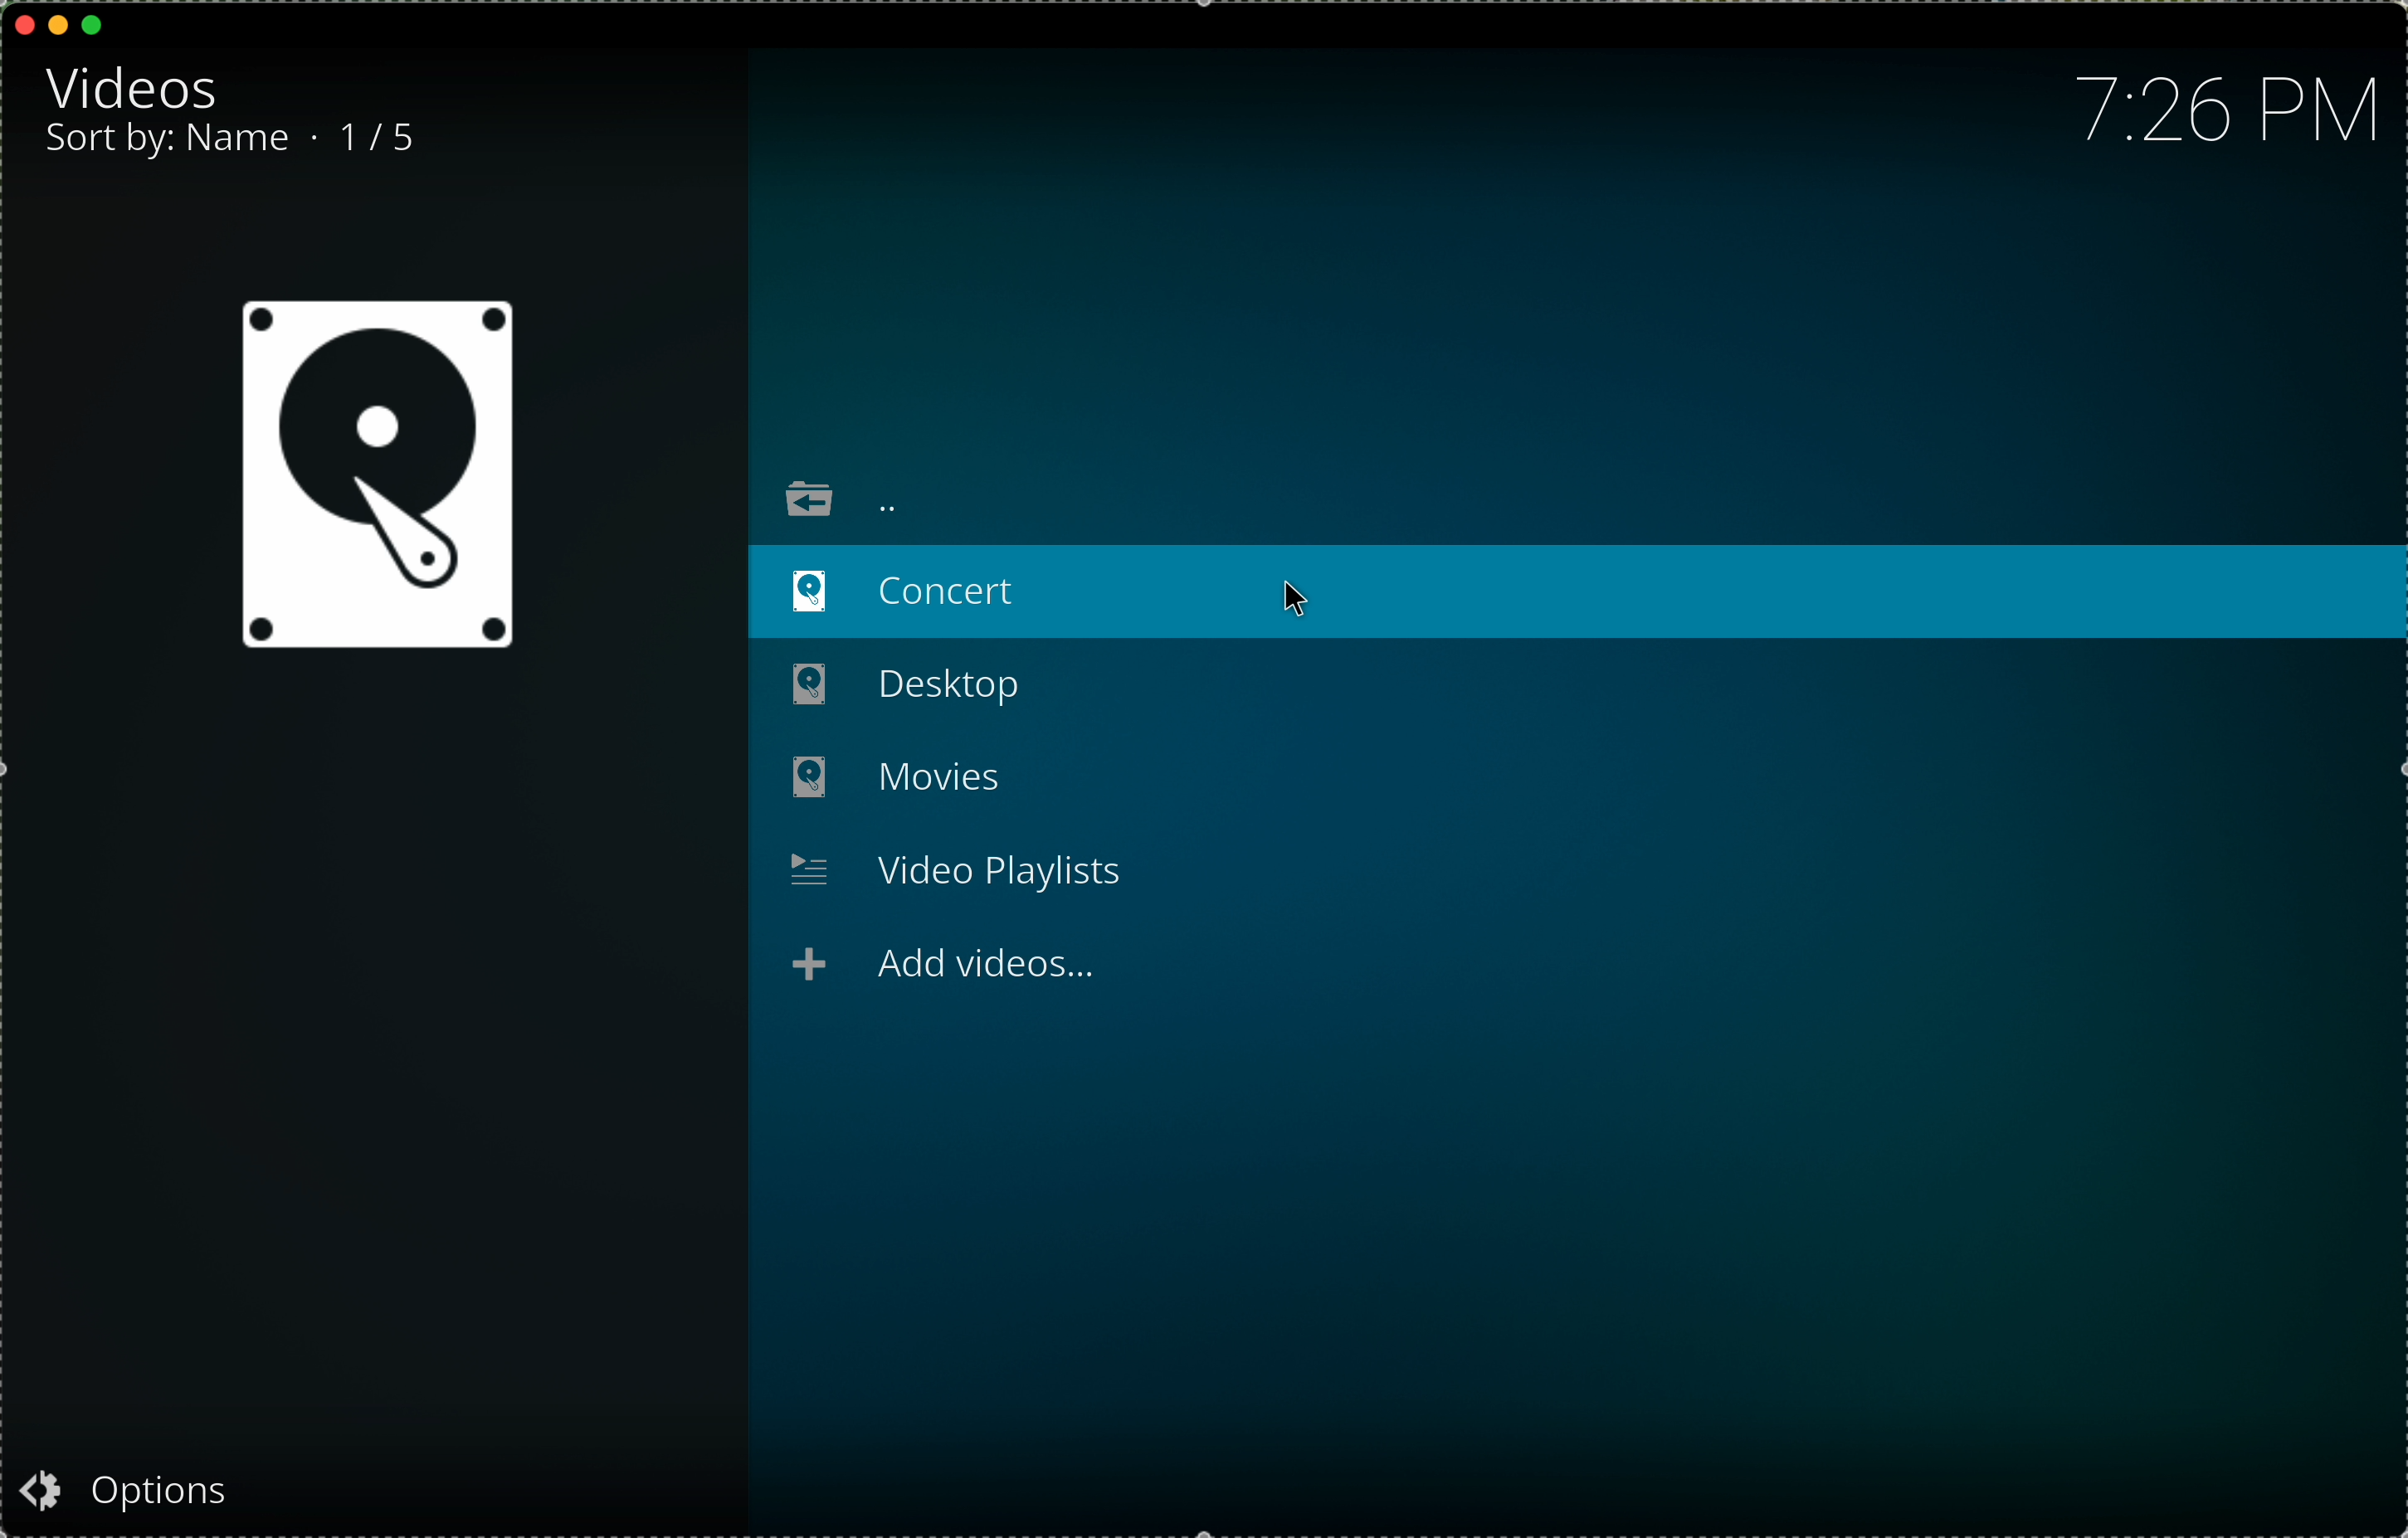 The width and height of the screenshot is (2408, 1538). Describe the element at coordinates (1579, 593) in the screenshot. I see `click on concert option` at that location.